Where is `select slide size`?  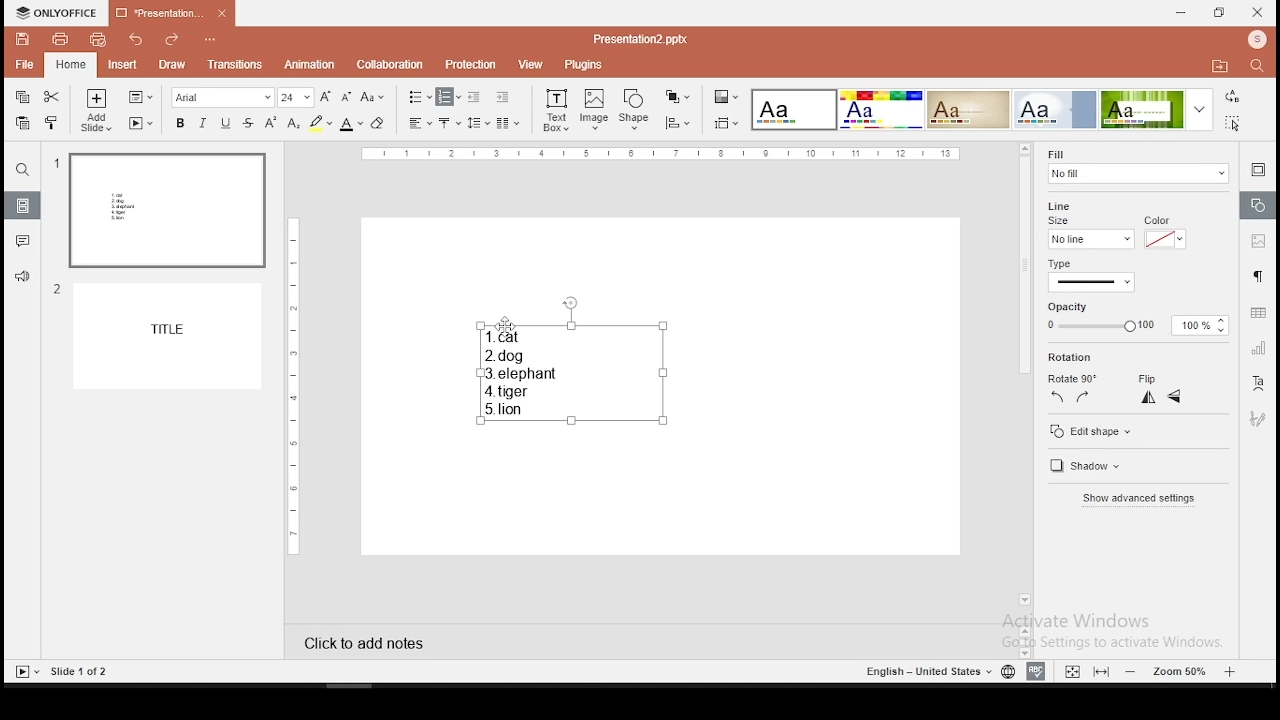 select slide size is located at coordinates (727, 122).